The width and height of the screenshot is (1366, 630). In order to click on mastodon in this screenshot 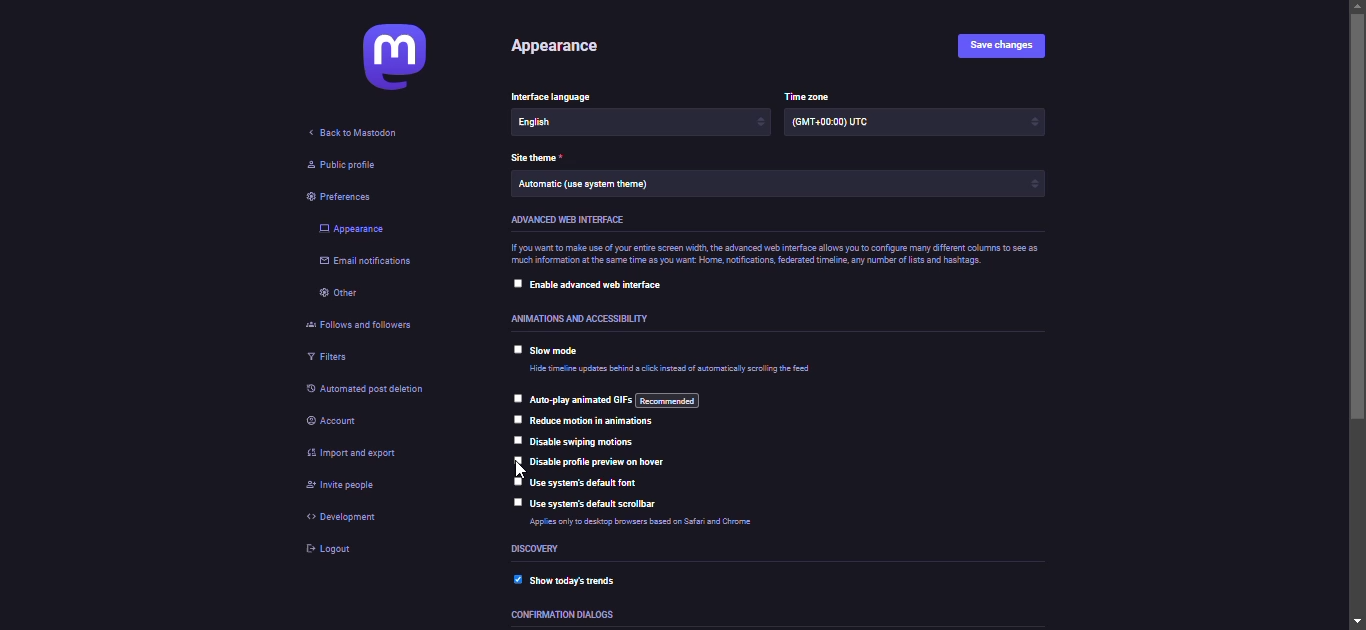, I will do `click(397, 60)`.